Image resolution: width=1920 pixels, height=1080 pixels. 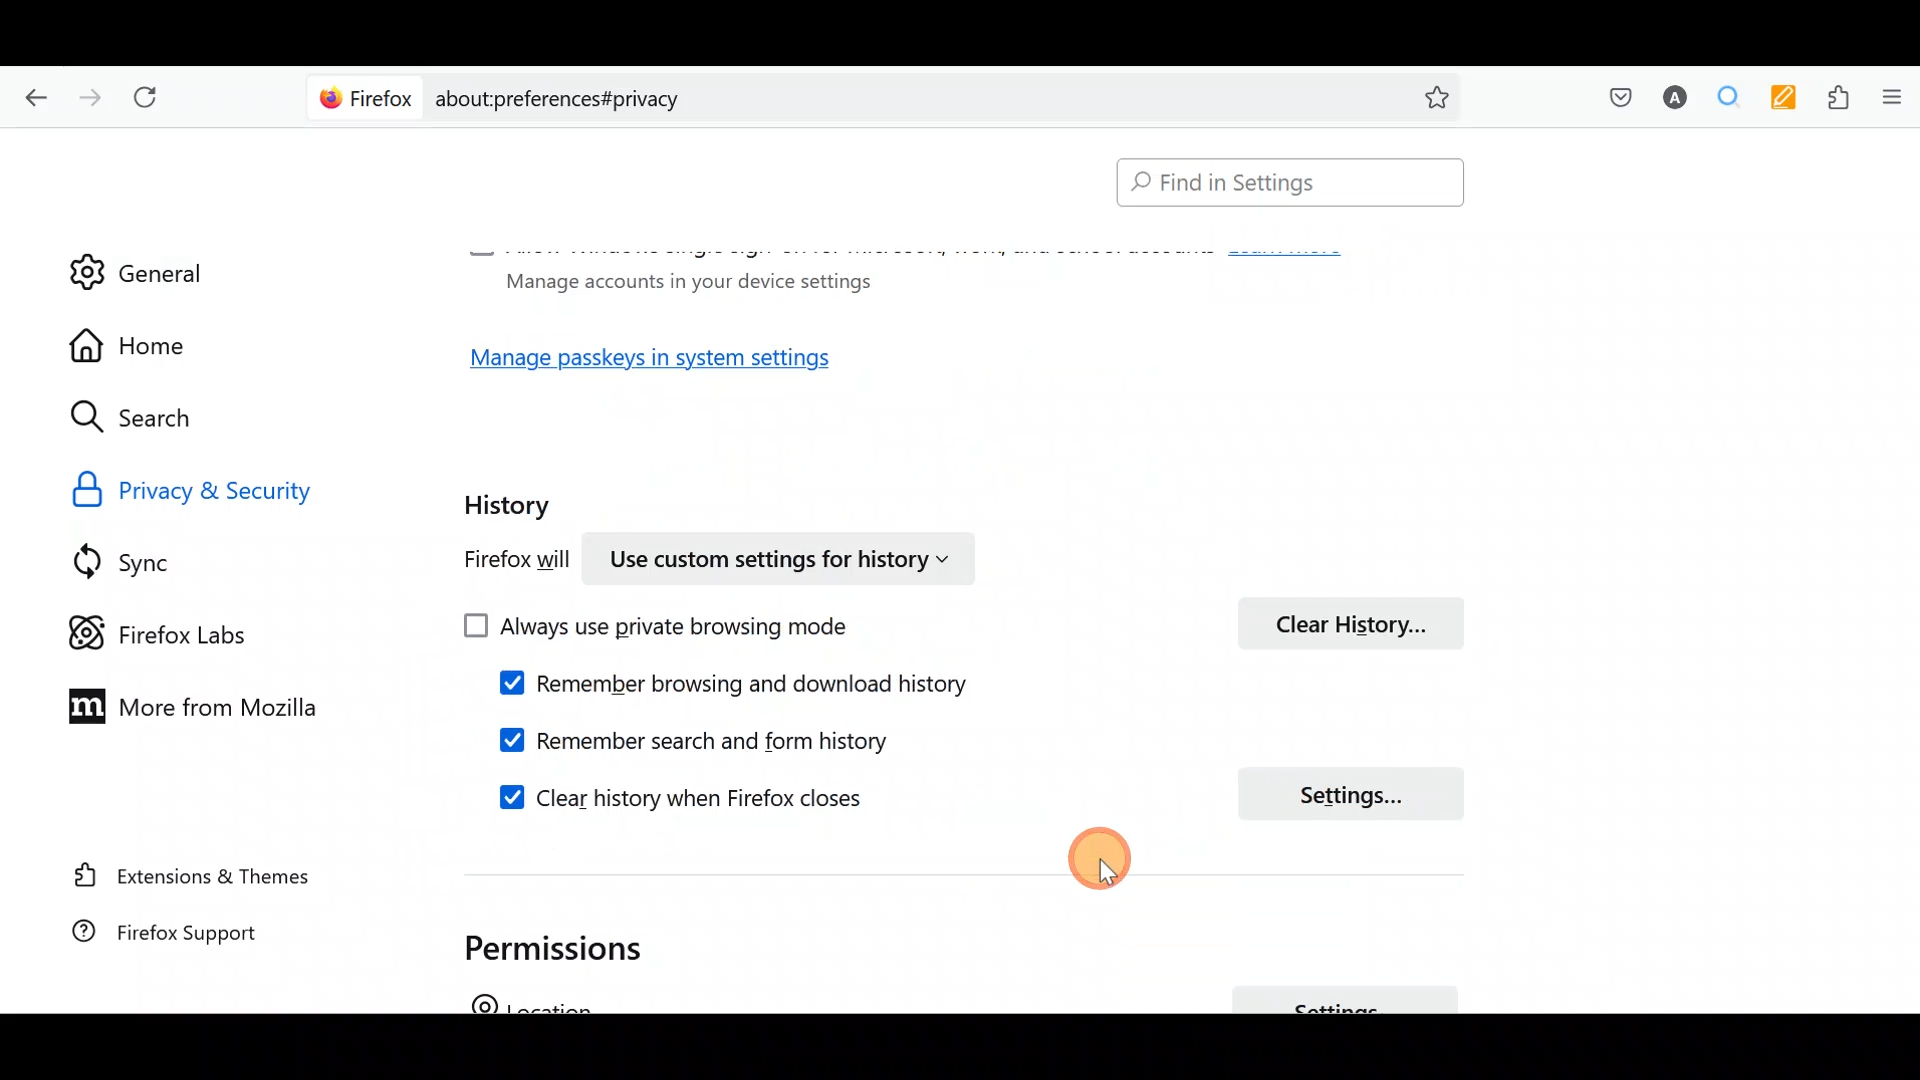 I want to click on Go forward one page, so click(x=88, y=92).